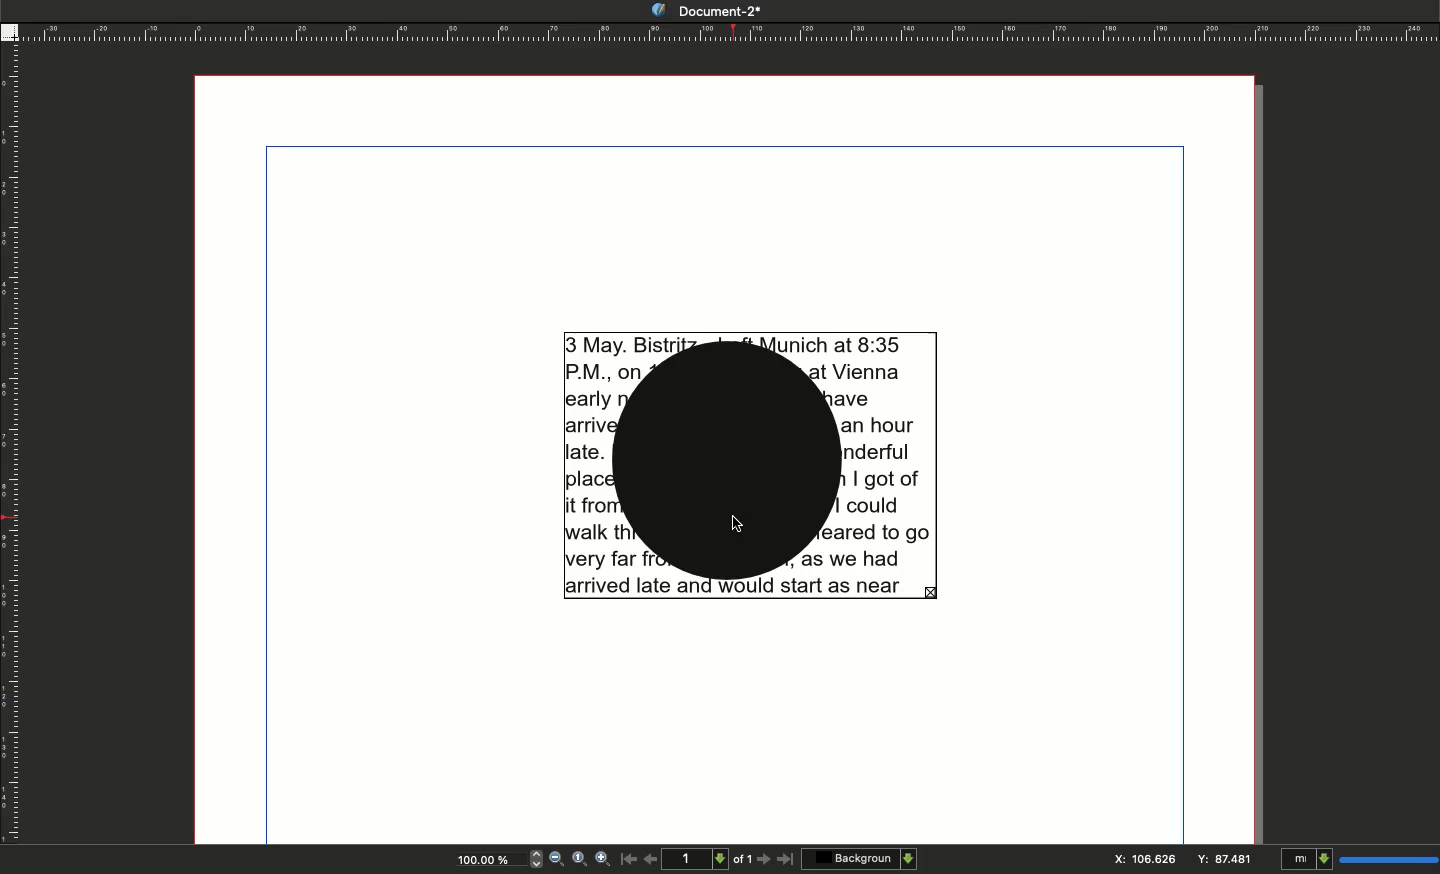 The image size is (1440, 874). I want to click on Last page, so click(786, 862).